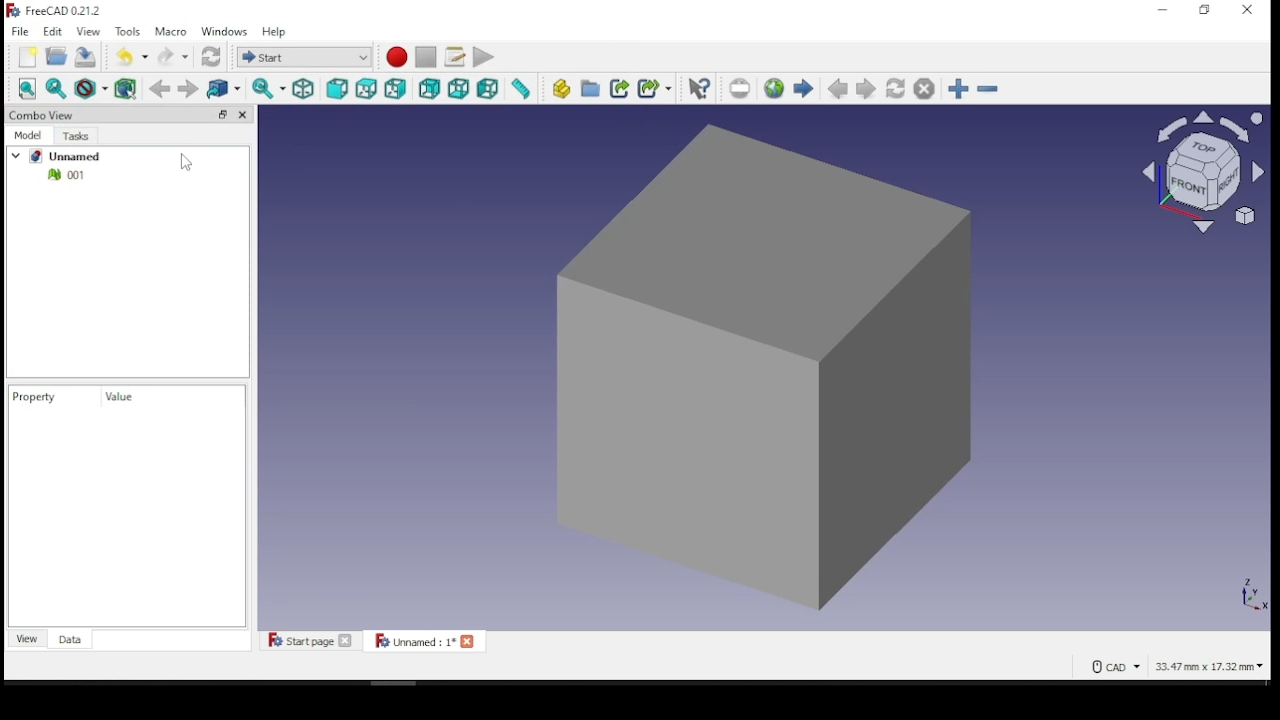  What do you see at coordinates (397, 57) in the screenshot?
I see `macro recording` at bounding box center [397, 57].